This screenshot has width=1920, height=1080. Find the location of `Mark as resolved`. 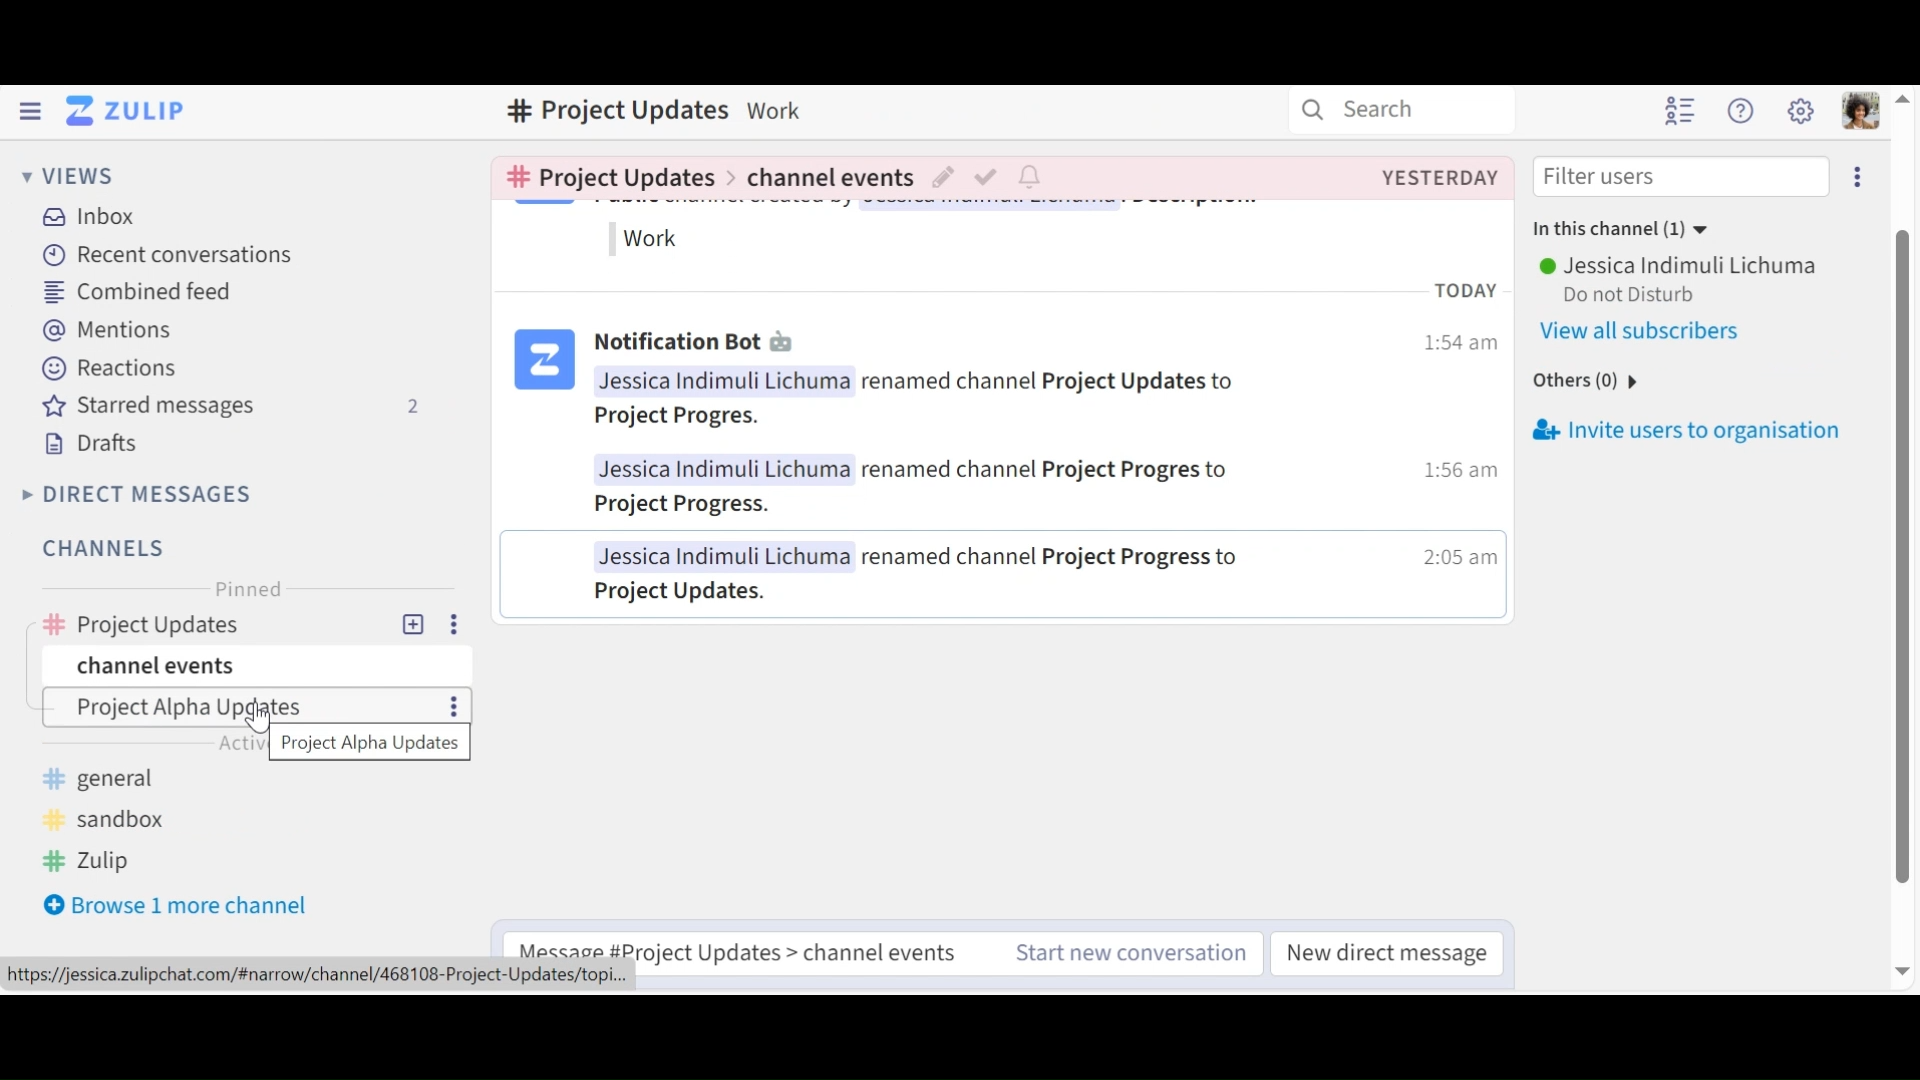

Mark as resolved is located at coordinates (989, 180).